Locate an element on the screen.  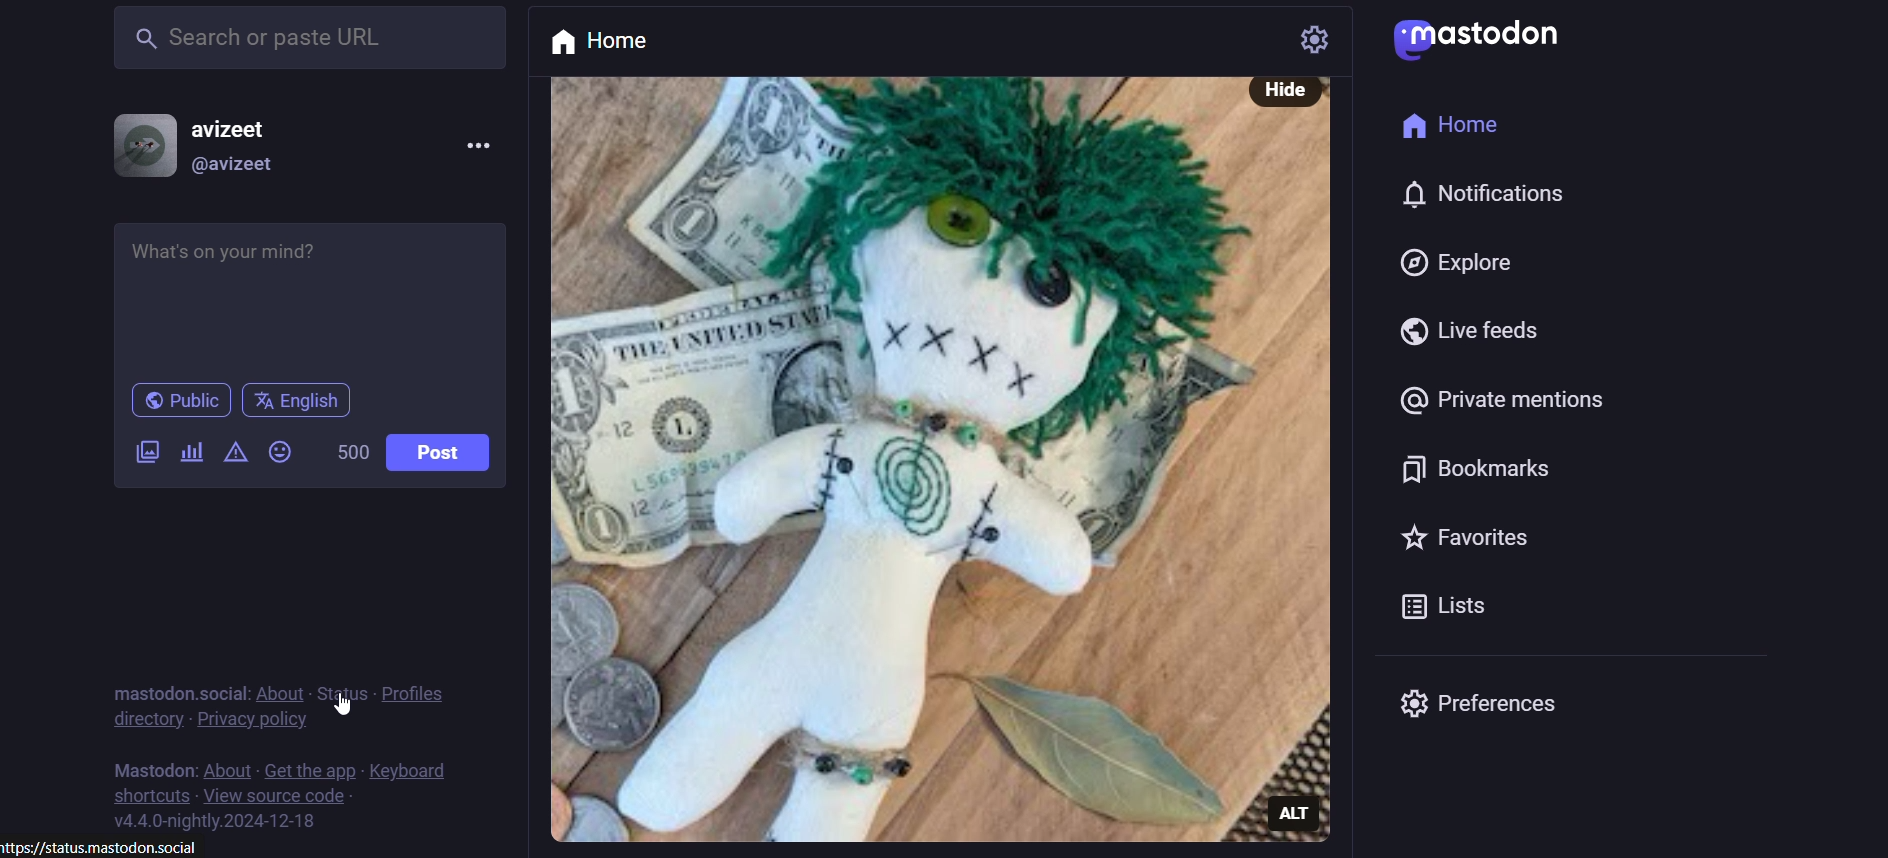
cursor is located at coordinates (344, 705).